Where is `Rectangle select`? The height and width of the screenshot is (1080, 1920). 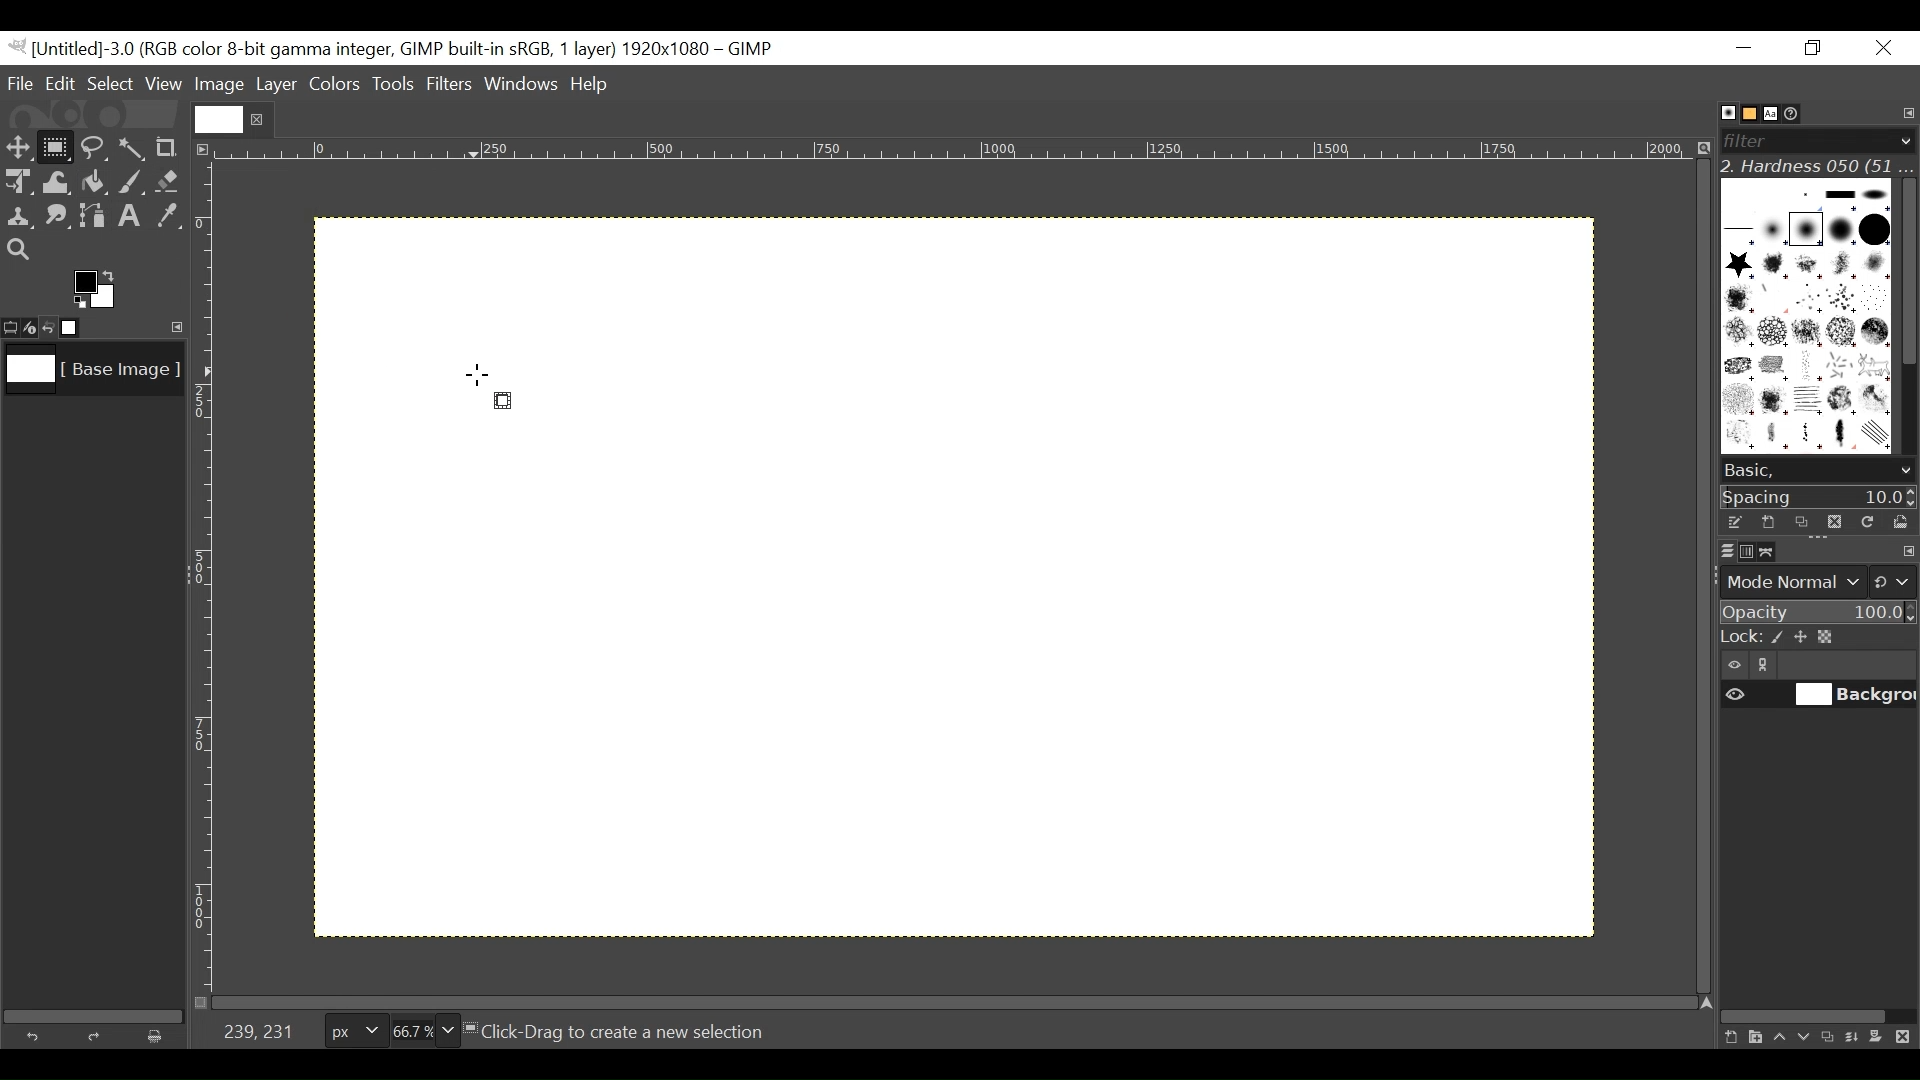
Rectangle select is located at coordinates (502, 401).